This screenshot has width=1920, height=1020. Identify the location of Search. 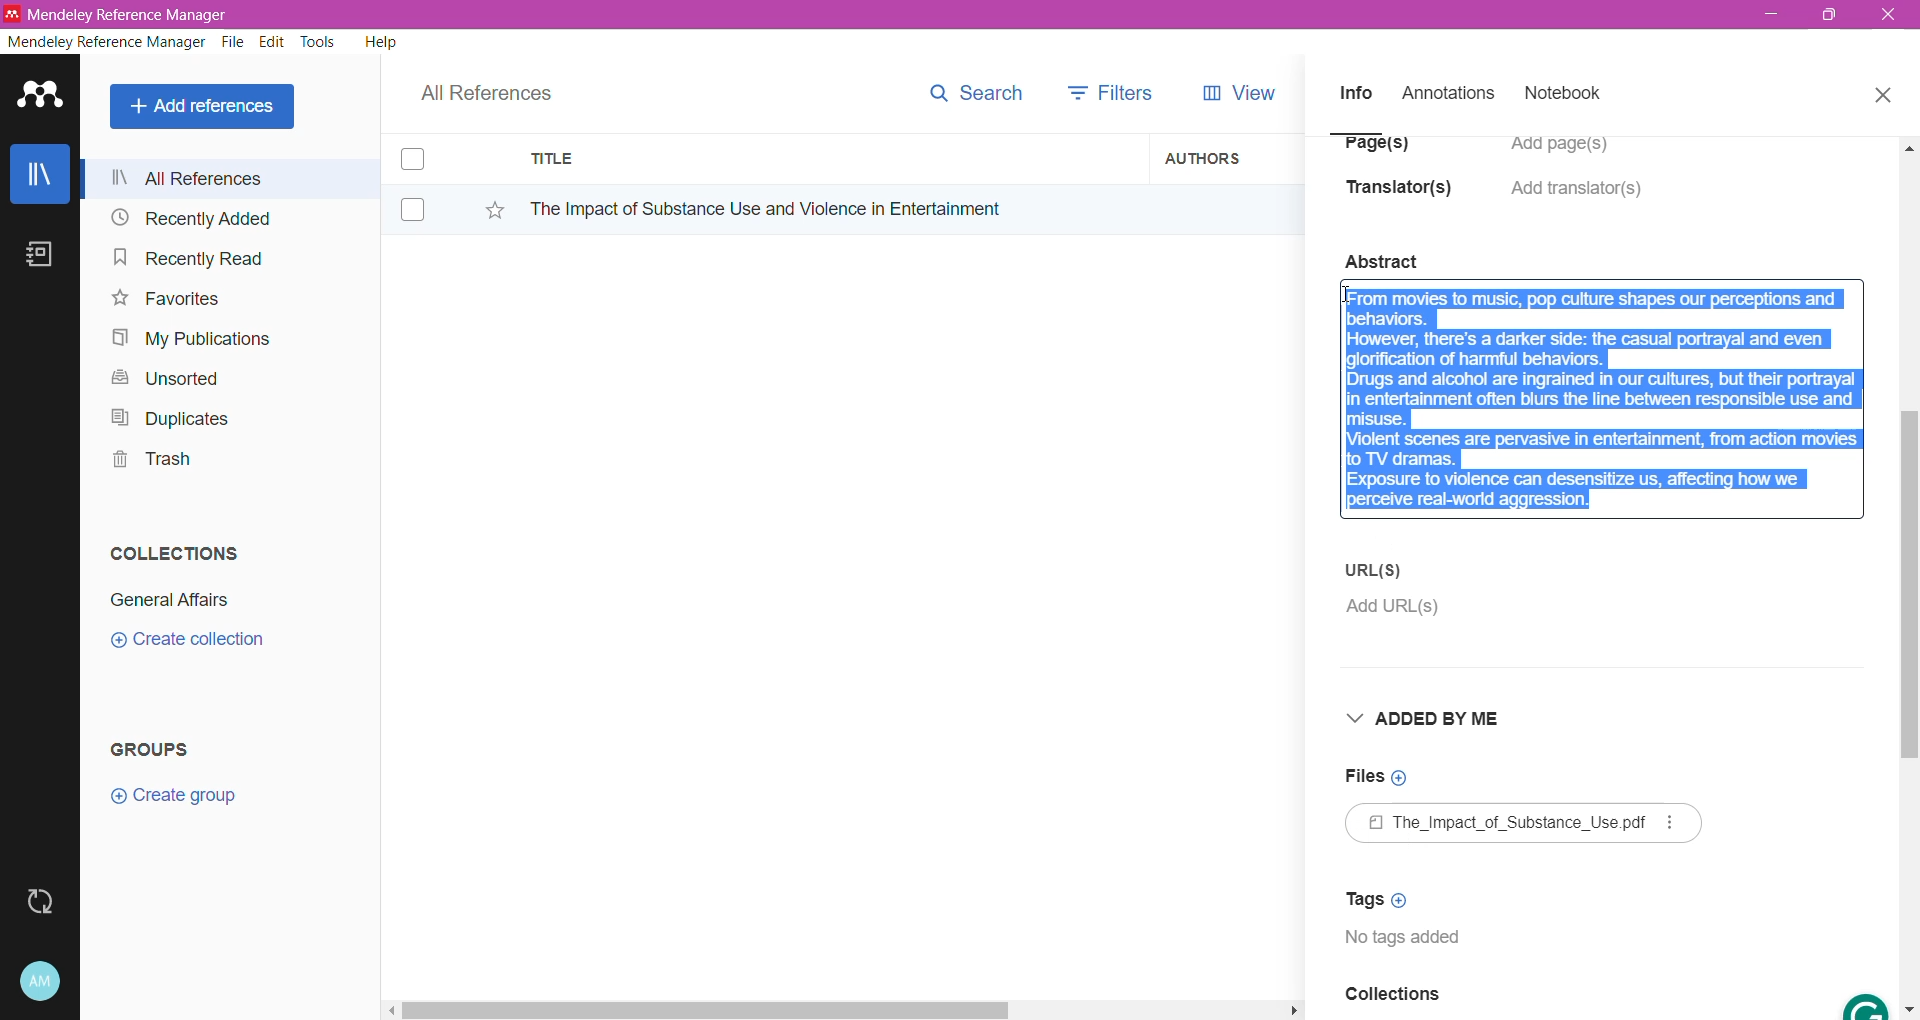
(975, 89).